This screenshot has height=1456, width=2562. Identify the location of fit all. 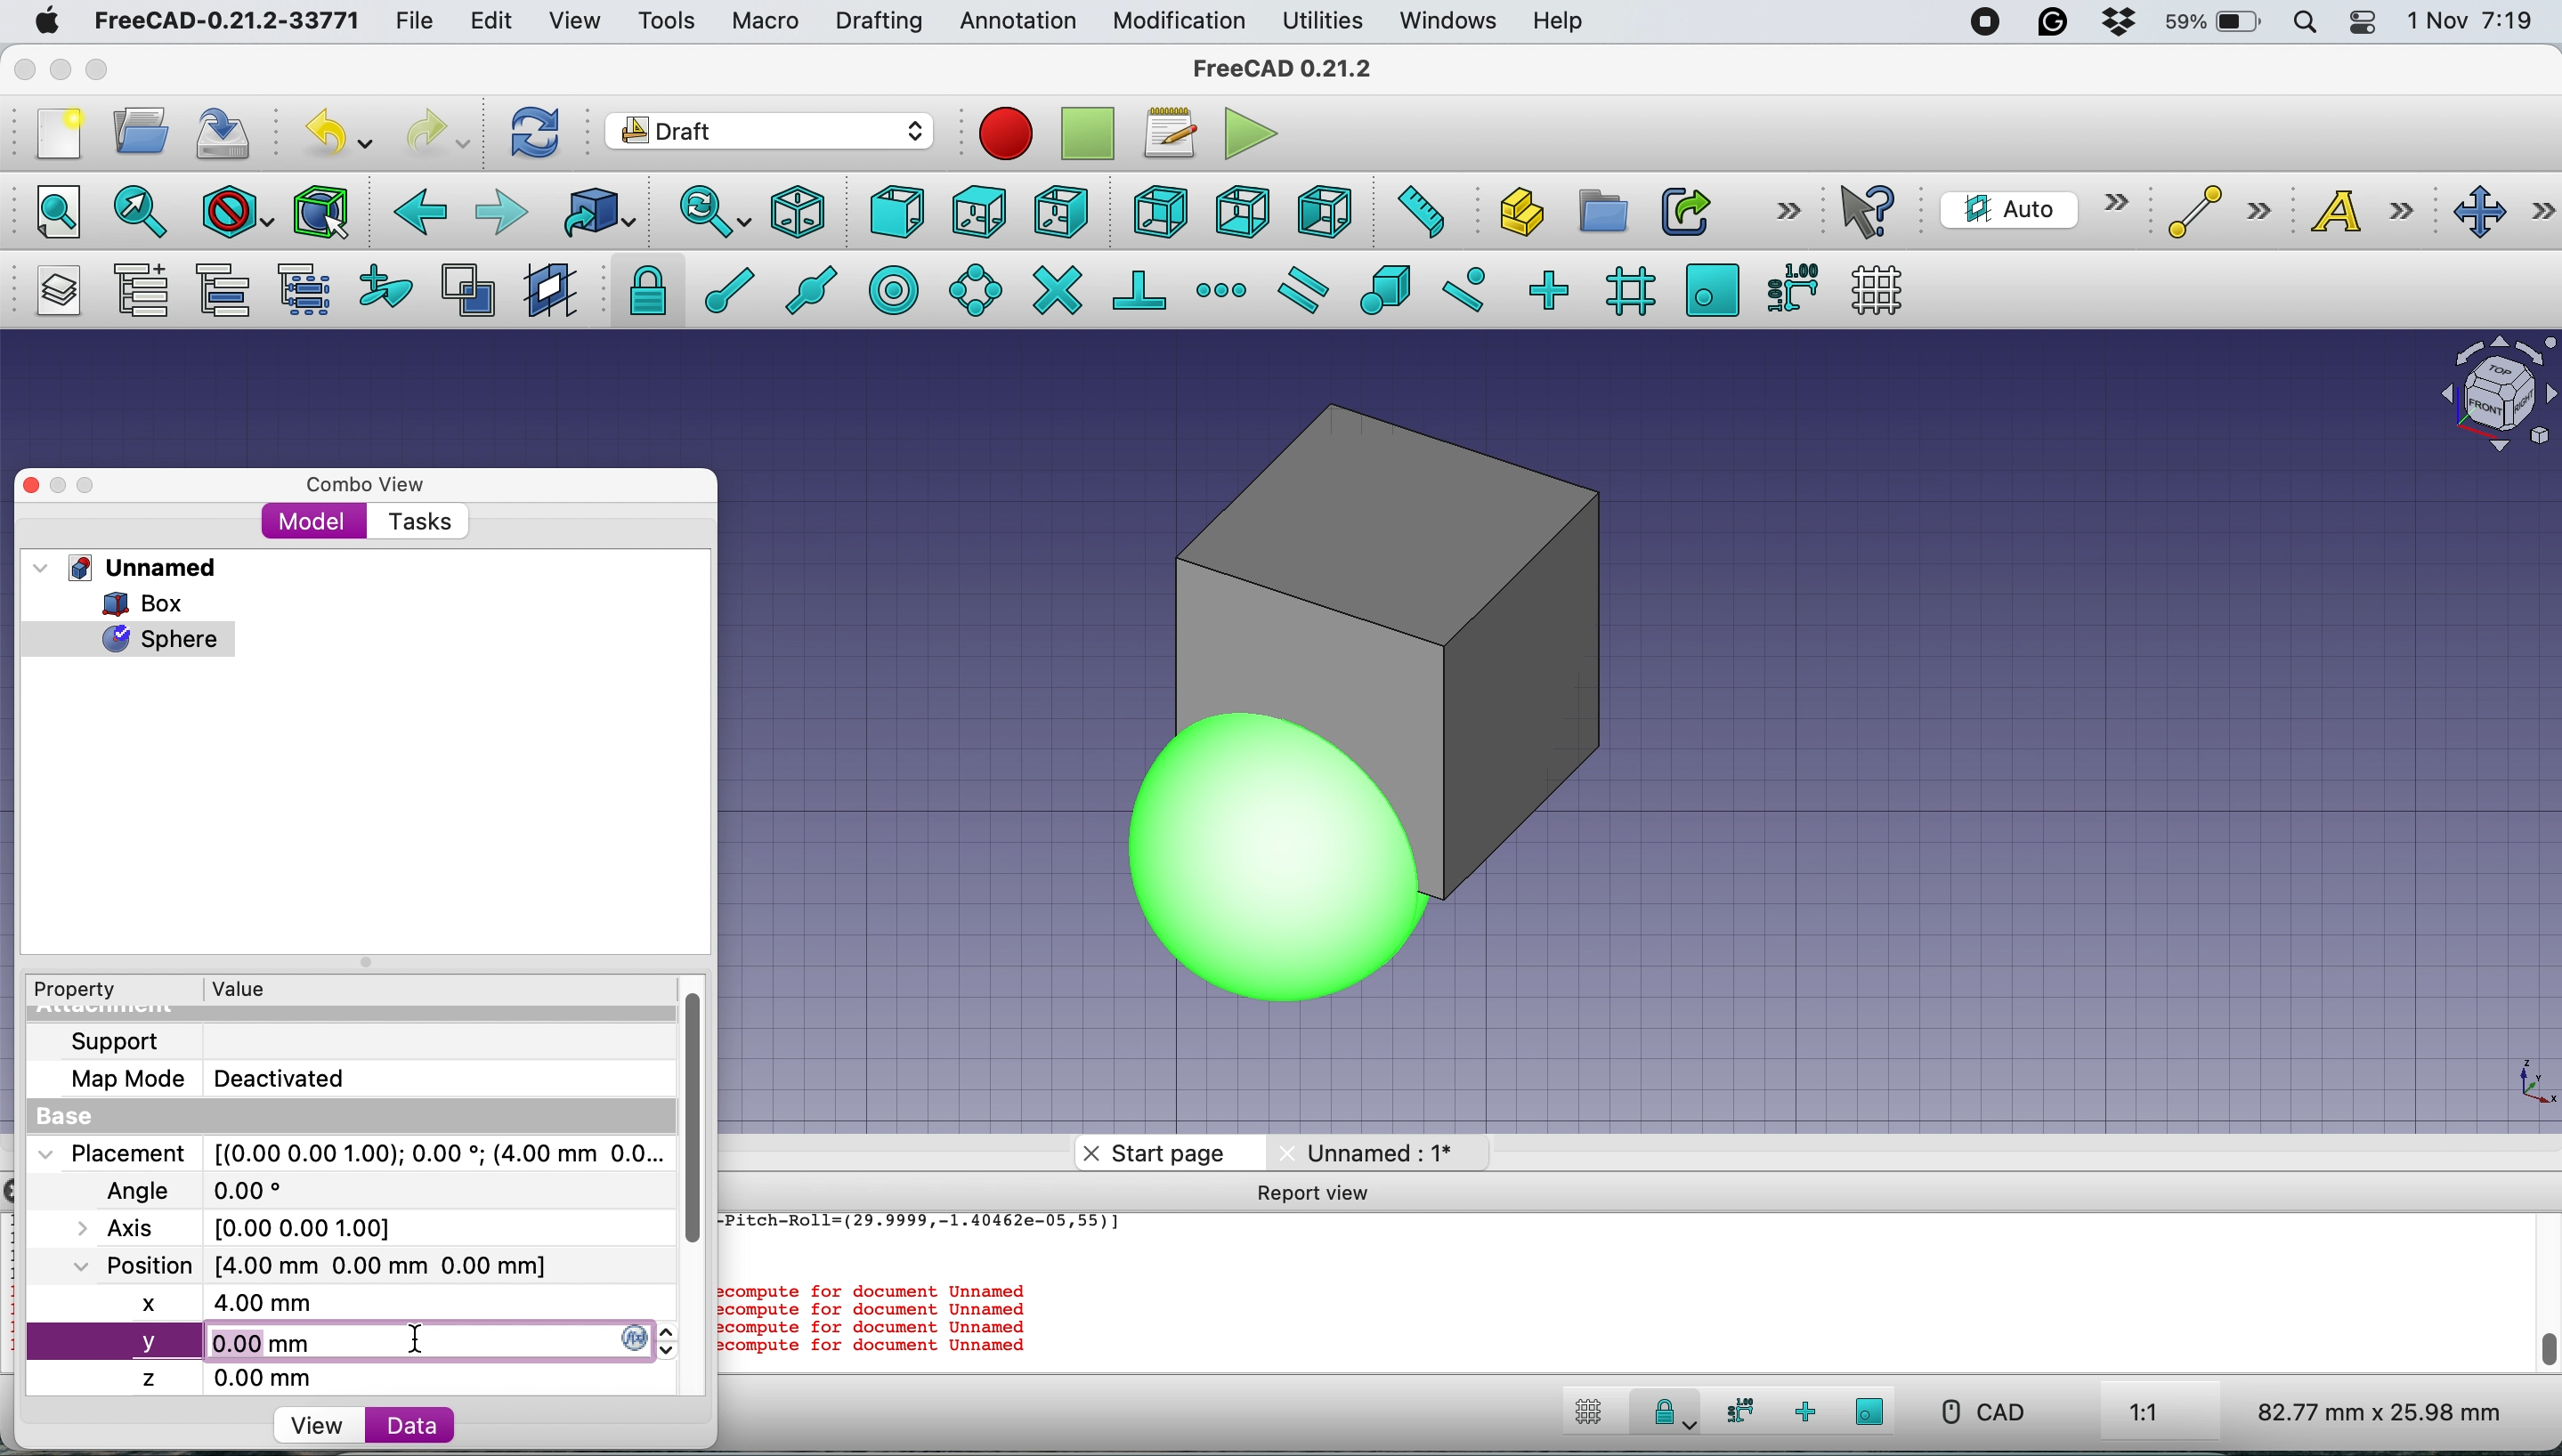
(47, 209).